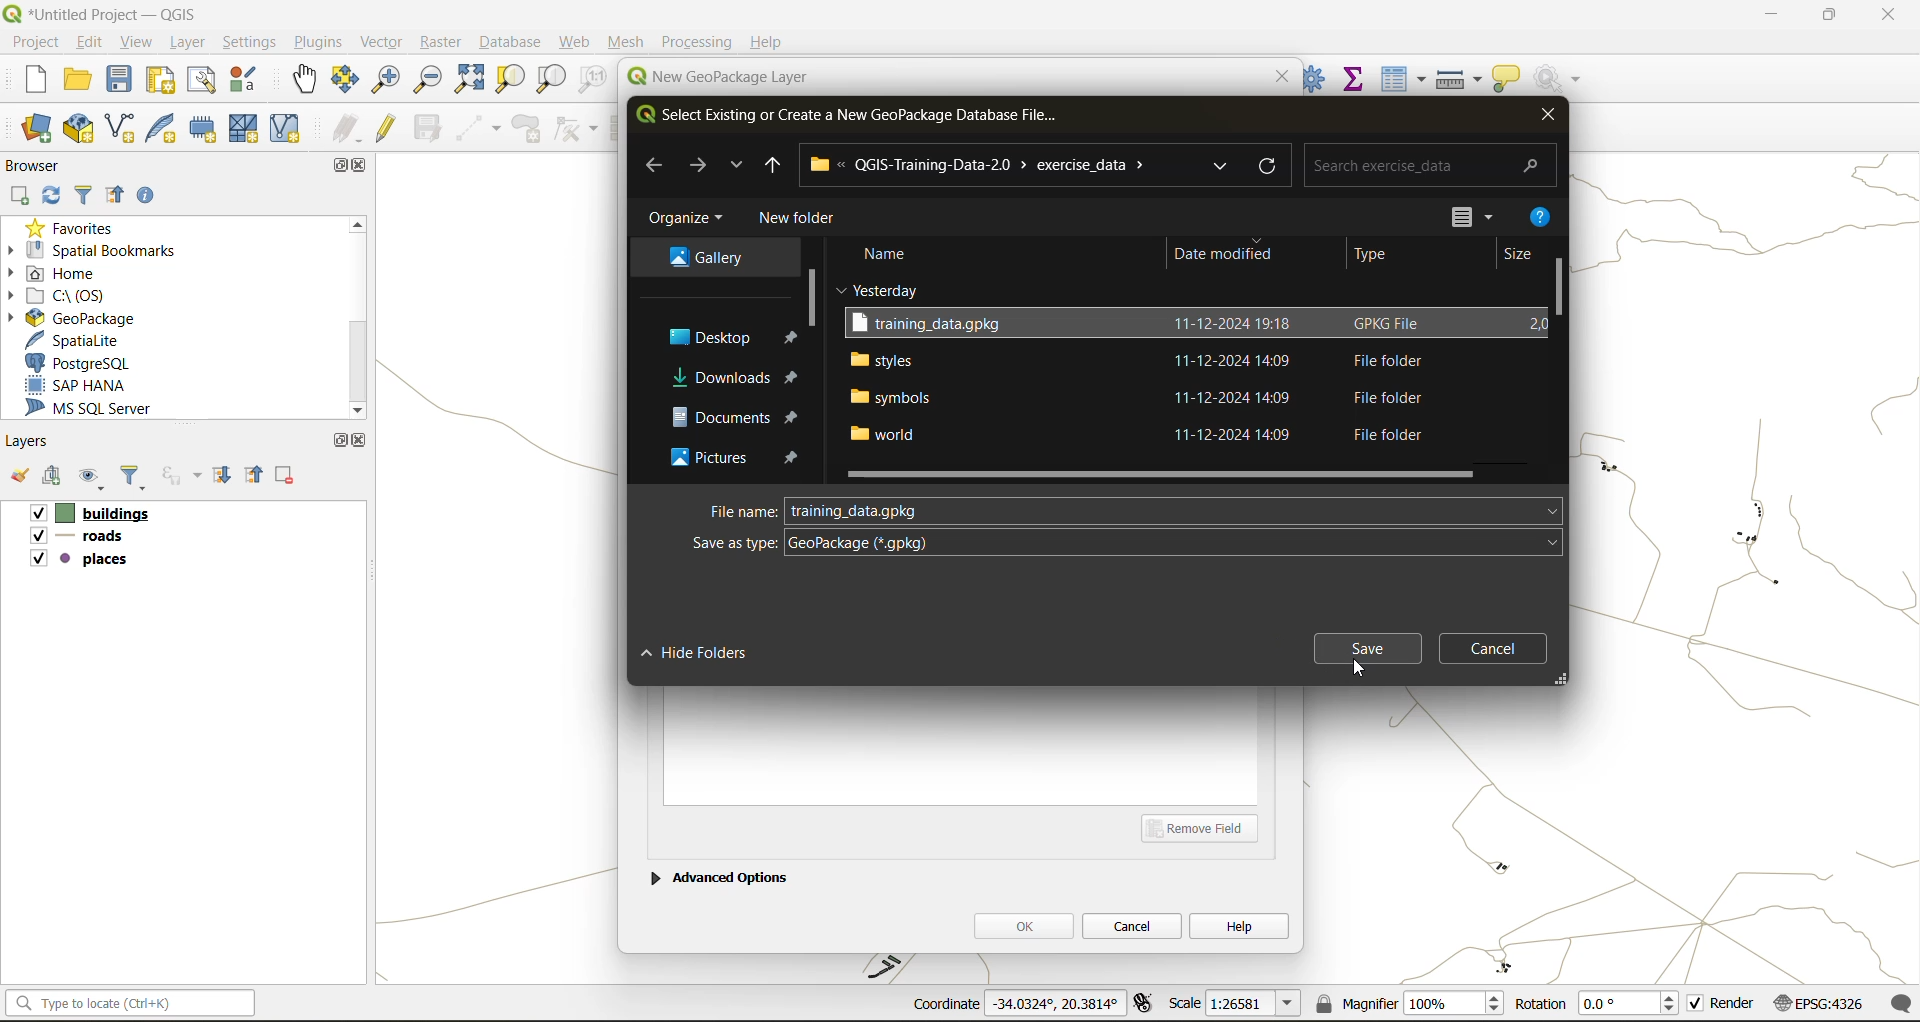  I want to click on save as type(GeoPackage - *.gpkg), so click(1122, 544).